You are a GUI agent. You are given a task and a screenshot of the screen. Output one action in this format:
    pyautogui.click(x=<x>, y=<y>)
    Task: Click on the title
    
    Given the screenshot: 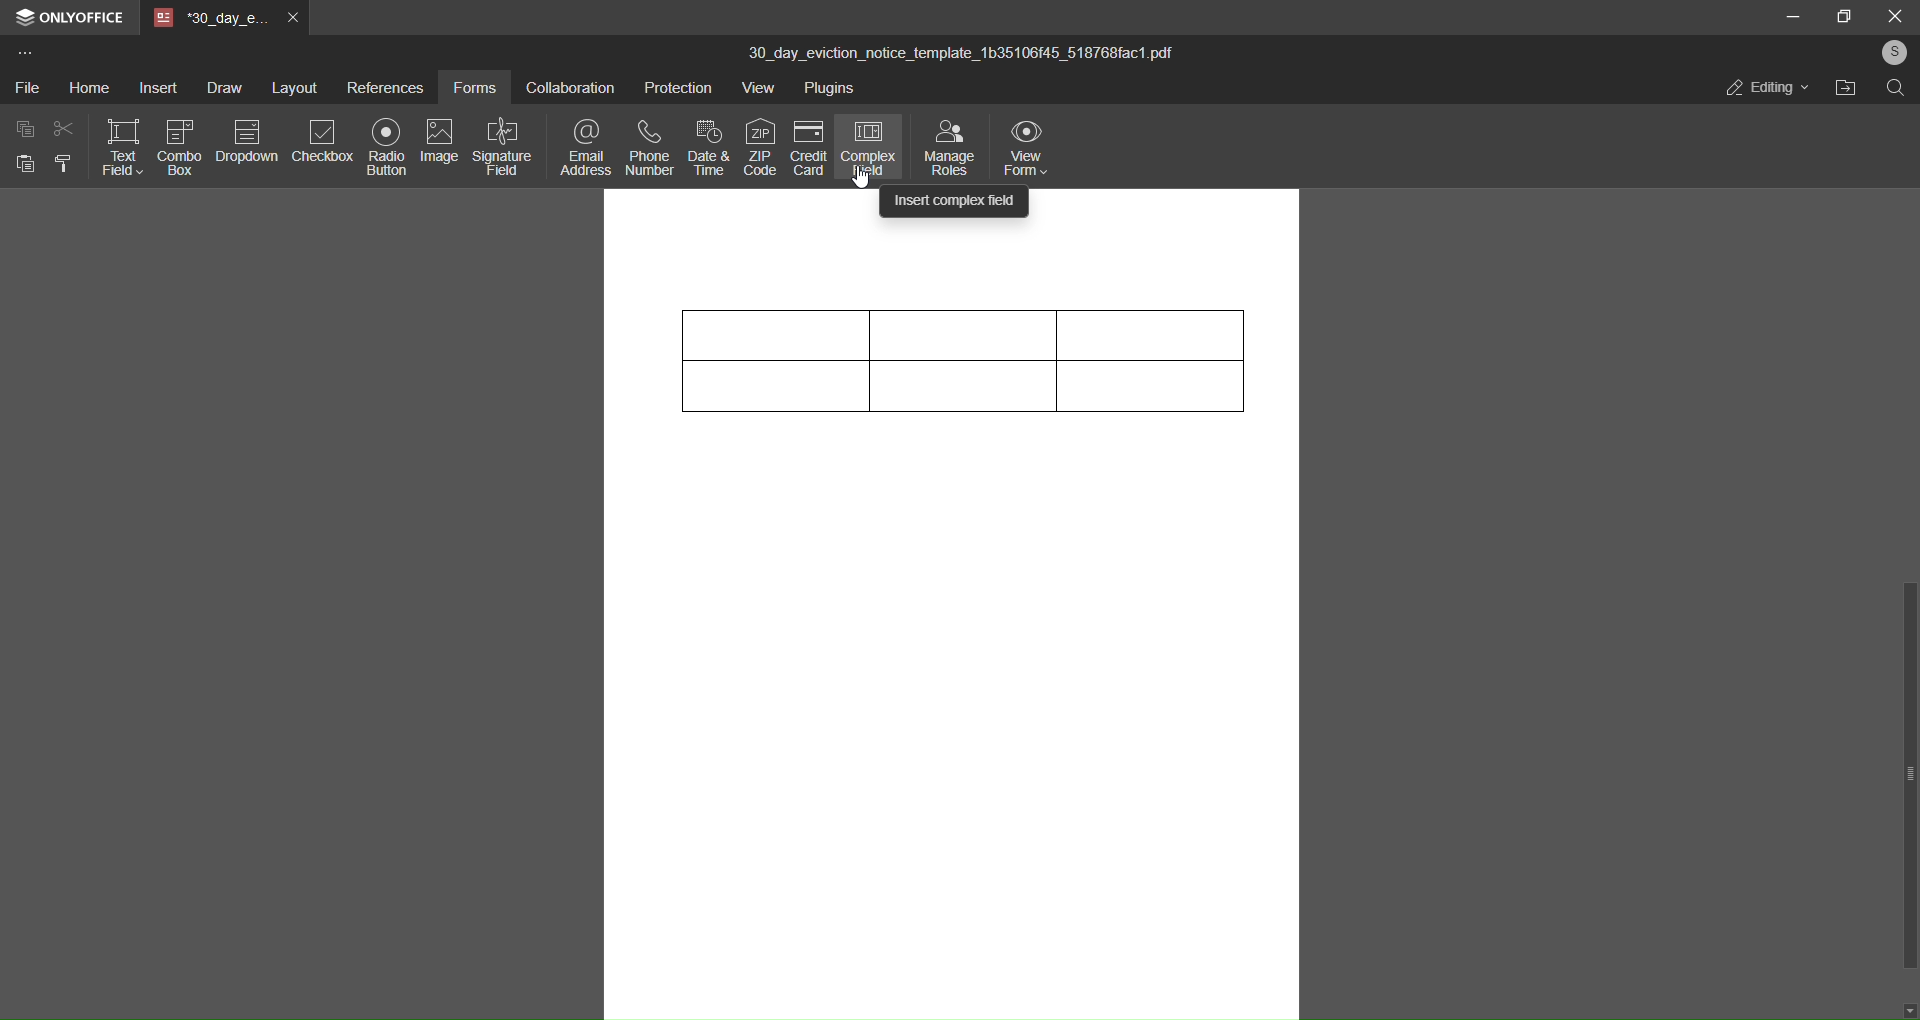 What is the action you would take?
    pyautogui.click(x=961, y=54)
    